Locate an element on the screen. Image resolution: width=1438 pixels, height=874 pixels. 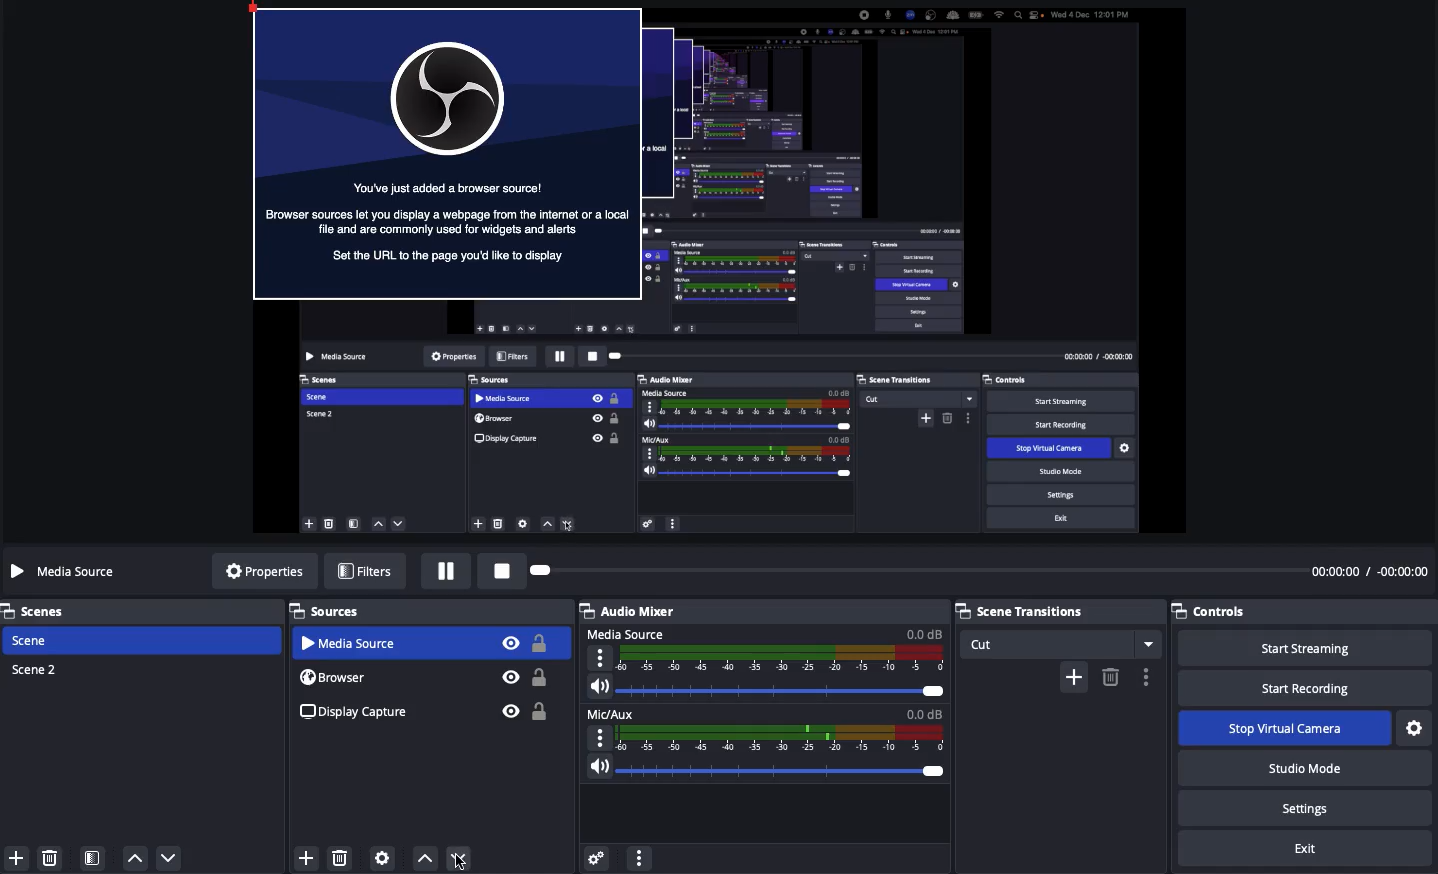
Move up is located at coordinates (429, 859).